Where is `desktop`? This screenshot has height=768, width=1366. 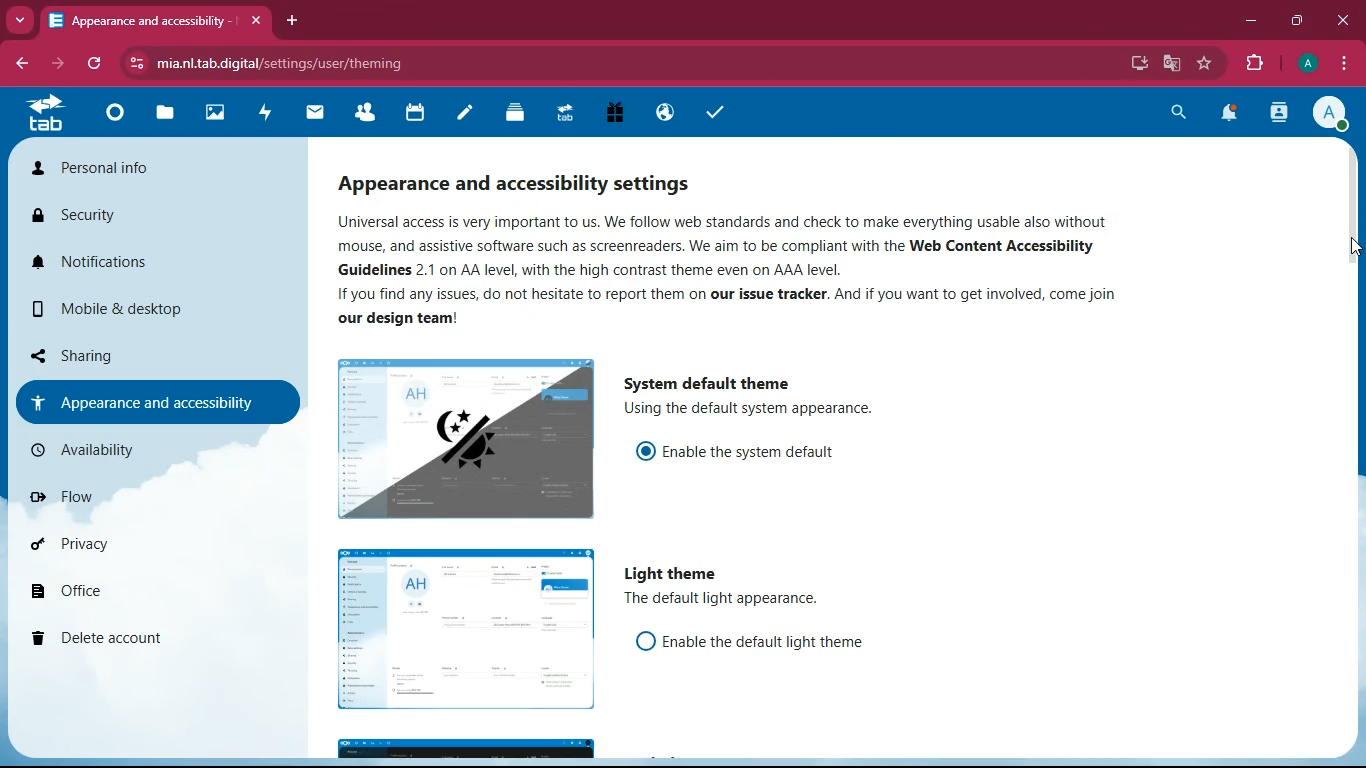 desktop is located at coordinates (1131, 63).